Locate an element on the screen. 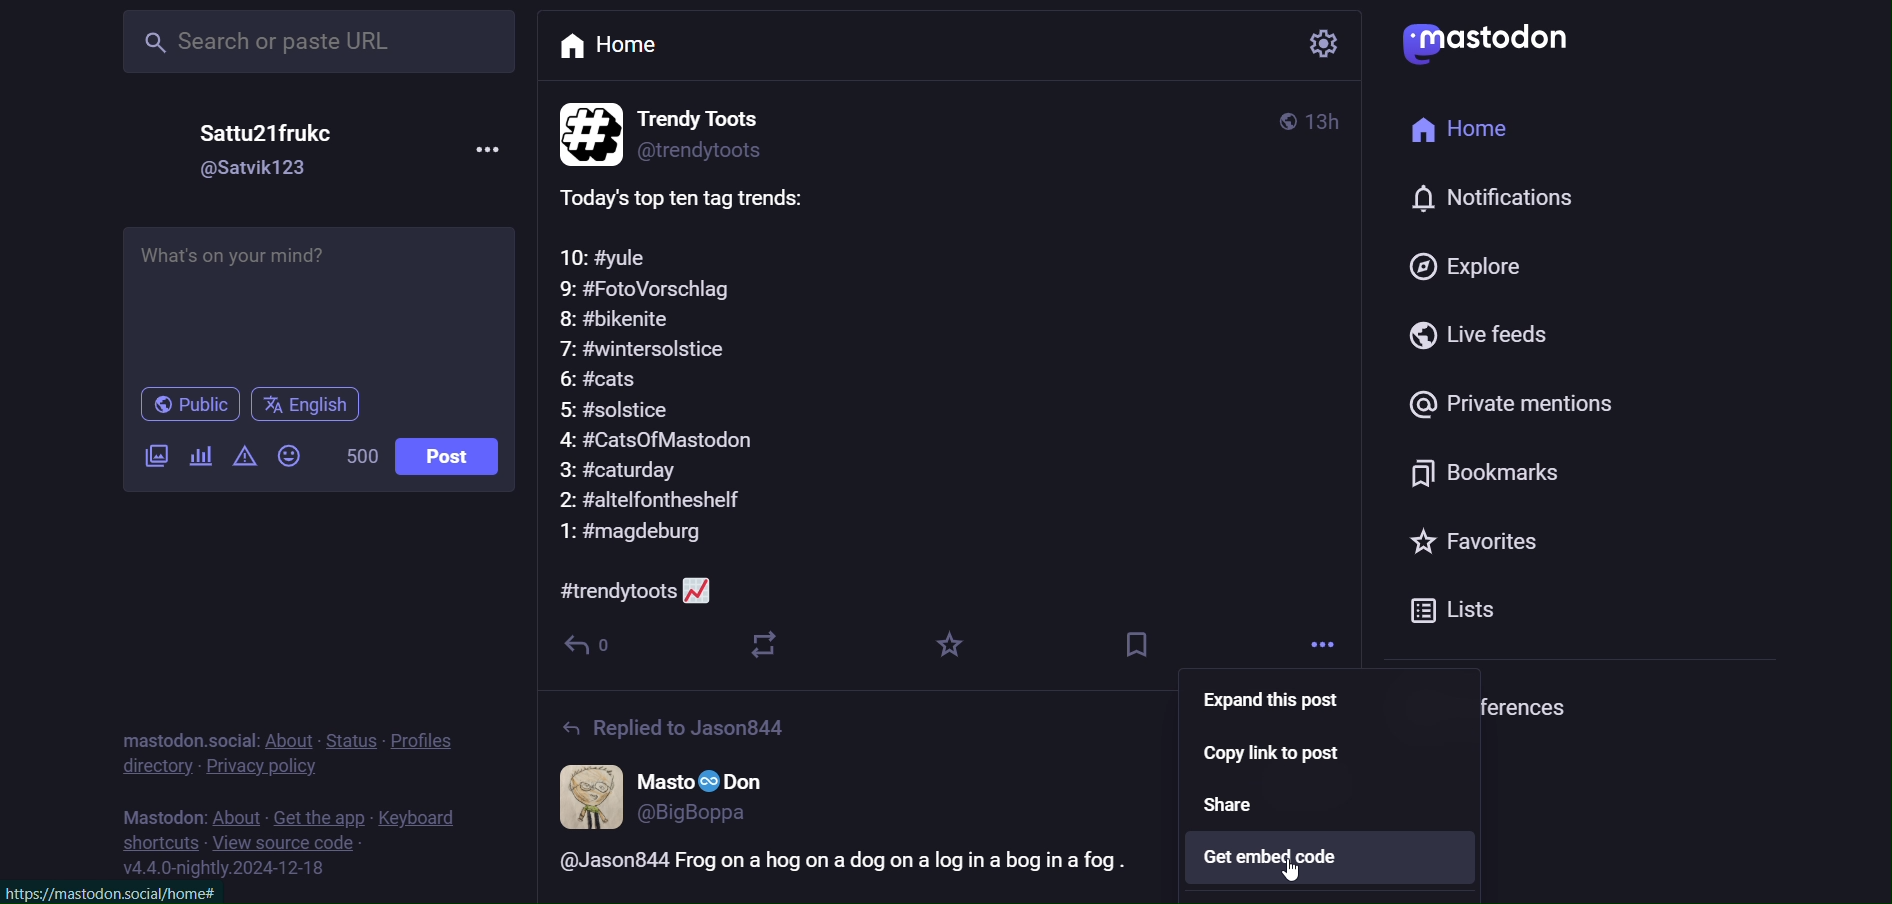 The image size is (1892, 904). lists is located at coordinates (1475, 610).